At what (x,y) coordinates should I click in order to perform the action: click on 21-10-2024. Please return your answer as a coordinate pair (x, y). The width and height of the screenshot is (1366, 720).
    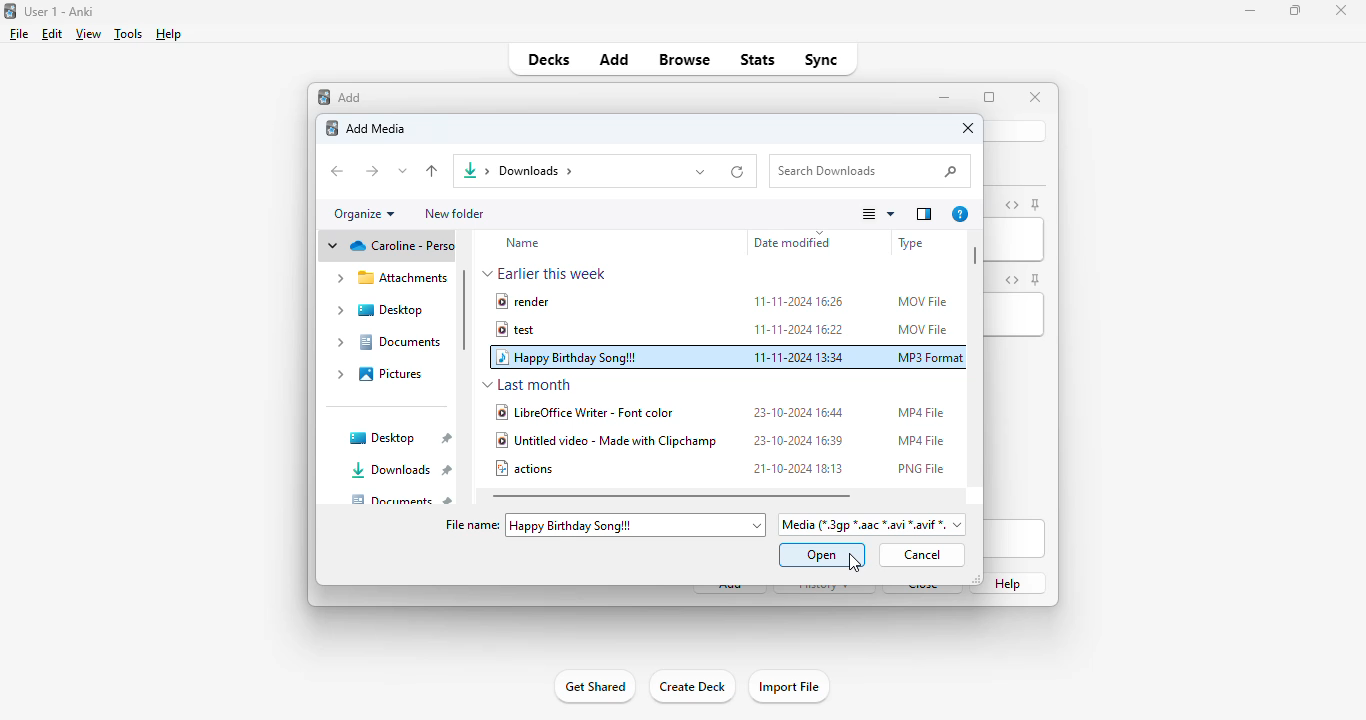
    Looking at the image, I should click on (798, 469).